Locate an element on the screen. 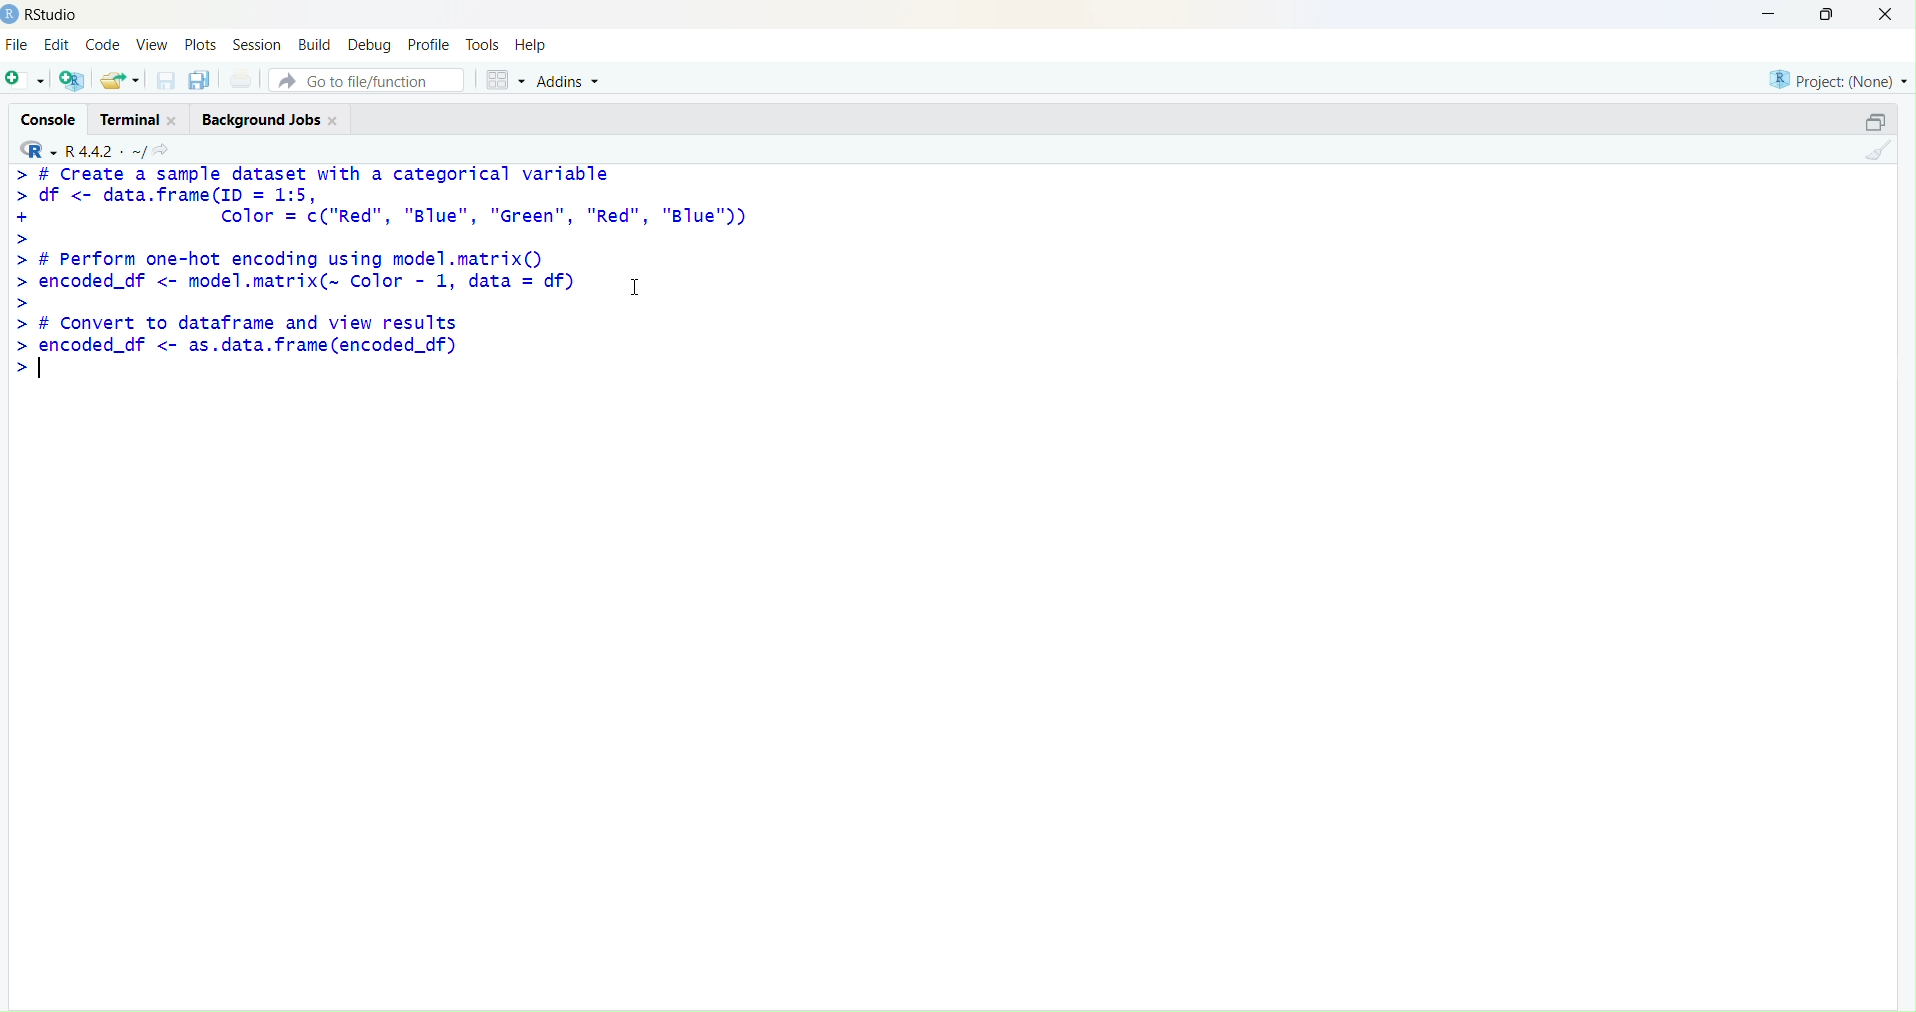  background jobs is located at coordinates (263, 121).